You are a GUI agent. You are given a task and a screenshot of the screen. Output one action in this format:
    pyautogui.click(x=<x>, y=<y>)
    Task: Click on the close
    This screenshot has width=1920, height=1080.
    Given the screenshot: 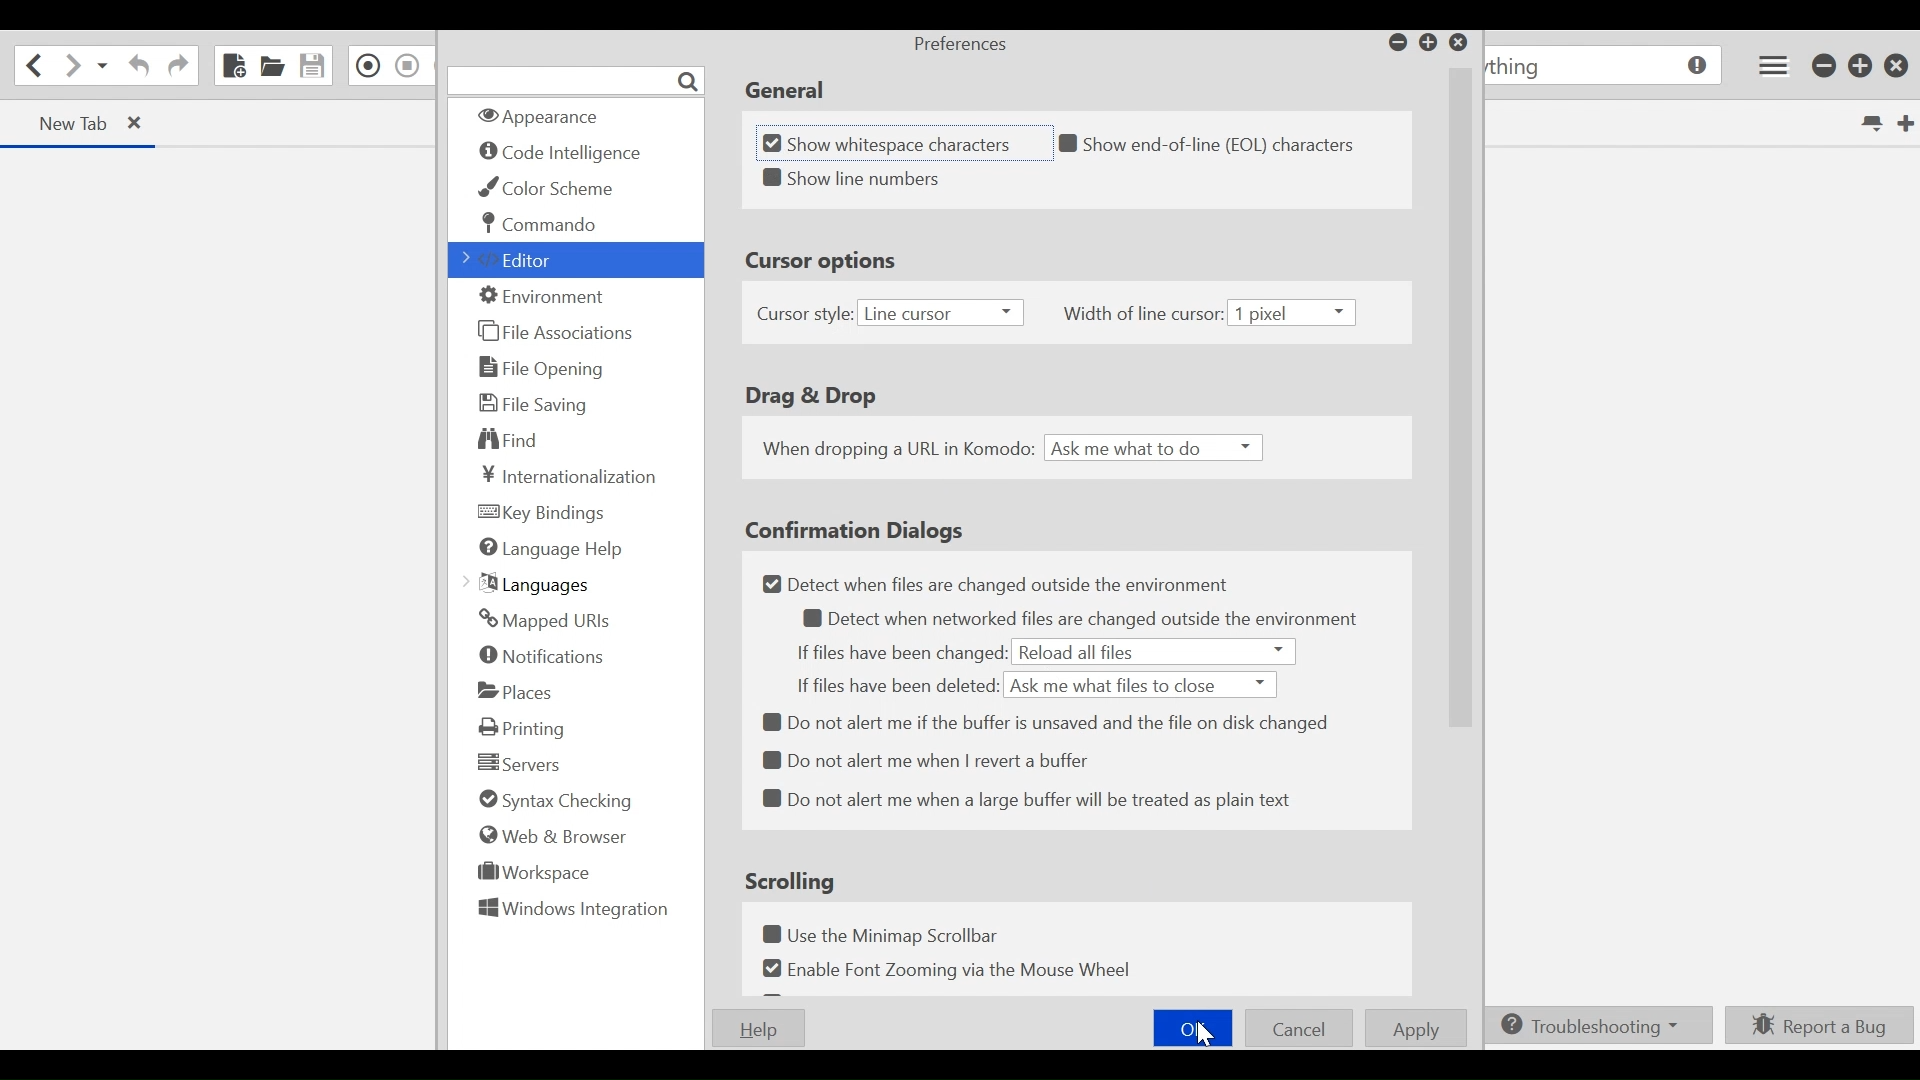 What is the action you would take?
    pyautogui.click(x=1463, y=44)
    